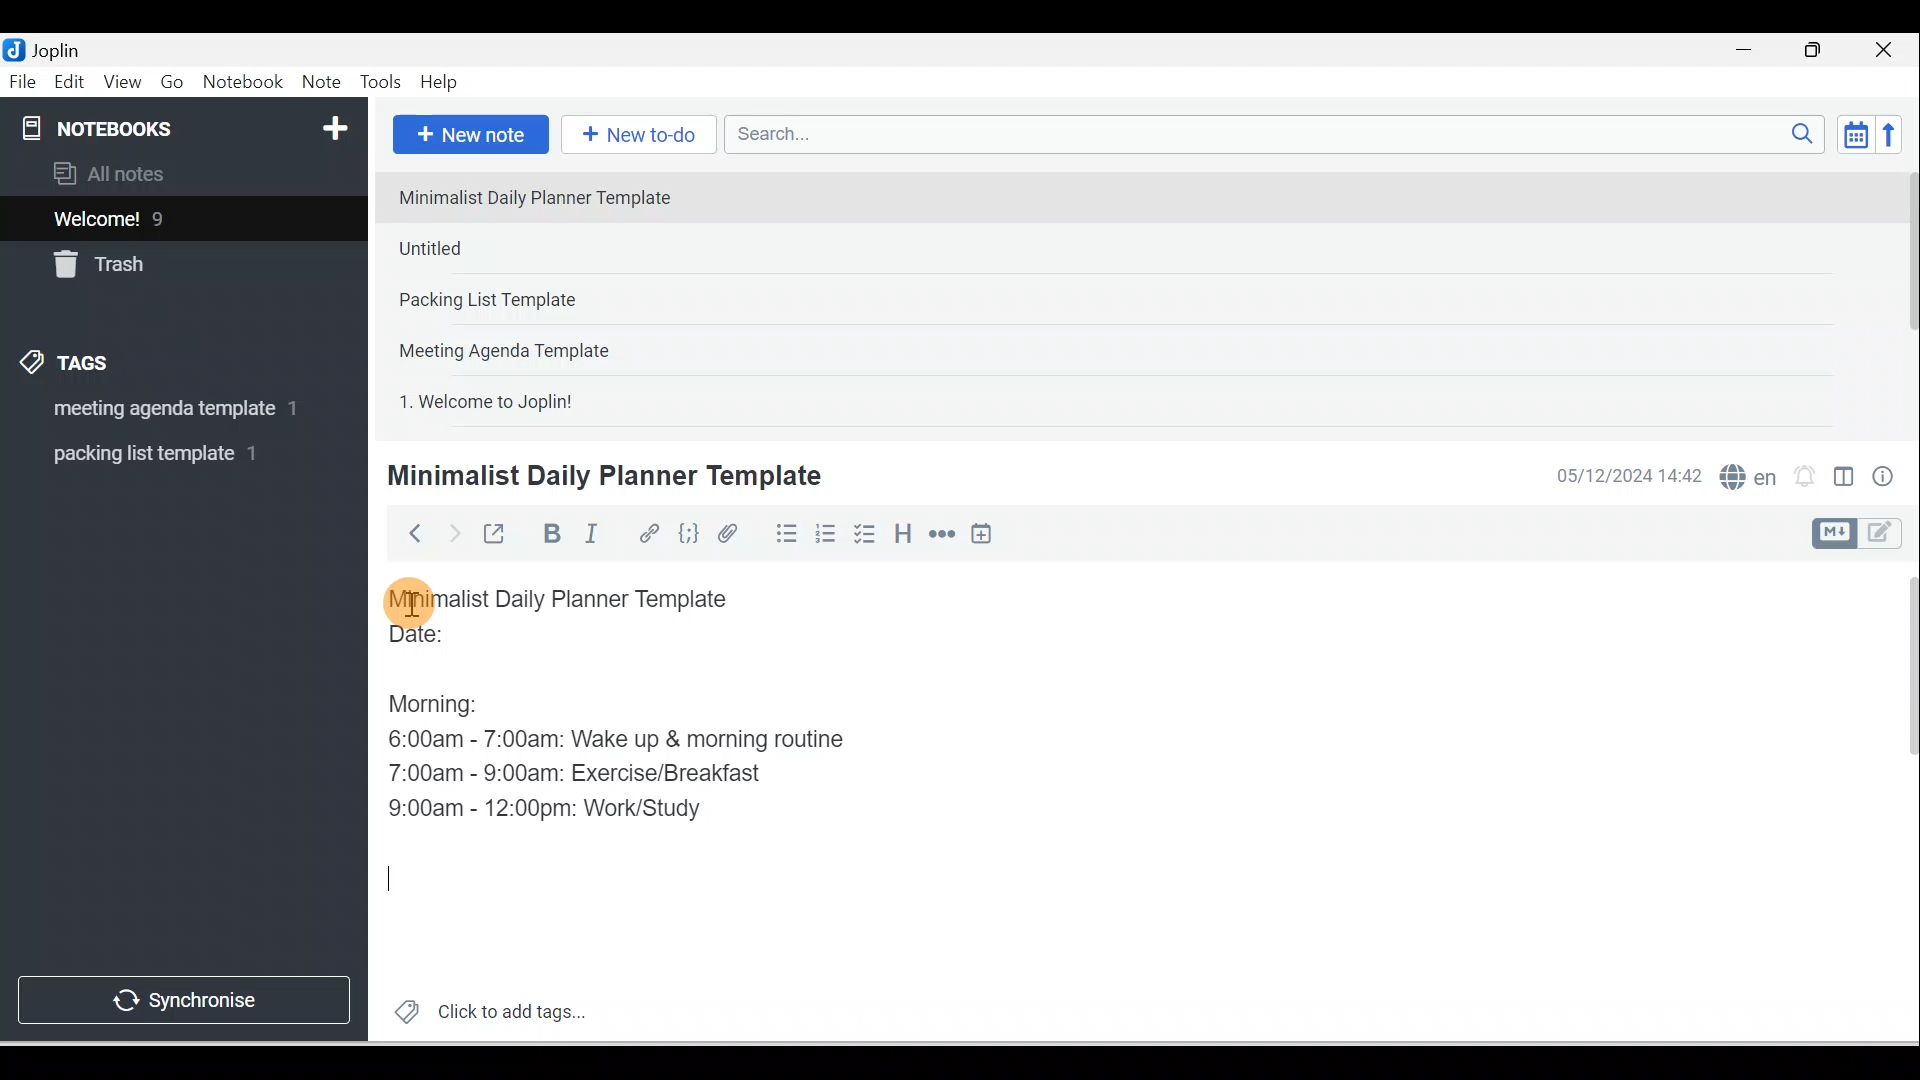 The width and height of the screenshot is (1920, 1080). I want to click on 6:00am - 7:00am: Wake up & morning routine, so click(623, 739).